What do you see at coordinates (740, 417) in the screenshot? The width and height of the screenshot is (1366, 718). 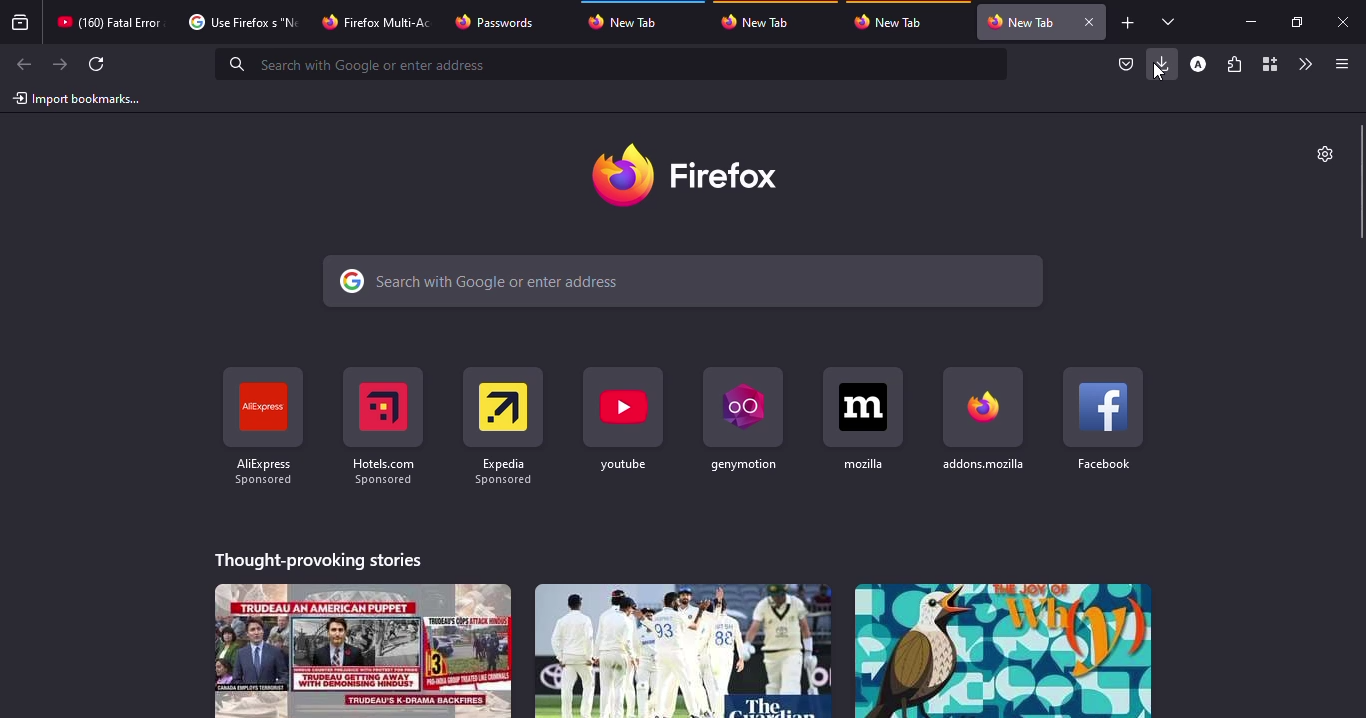 I see `shortcut` at bounding box center [740, 417].